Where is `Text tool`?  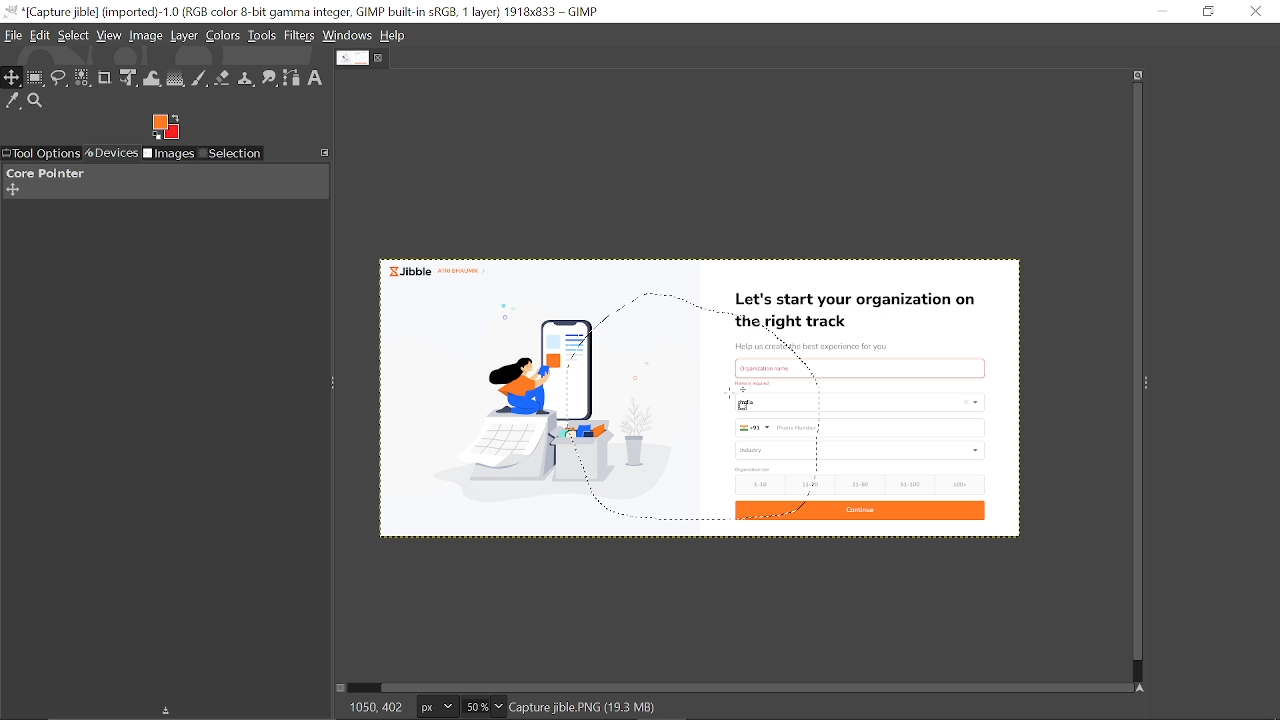
Text tool is located at coordinates (315, 78).